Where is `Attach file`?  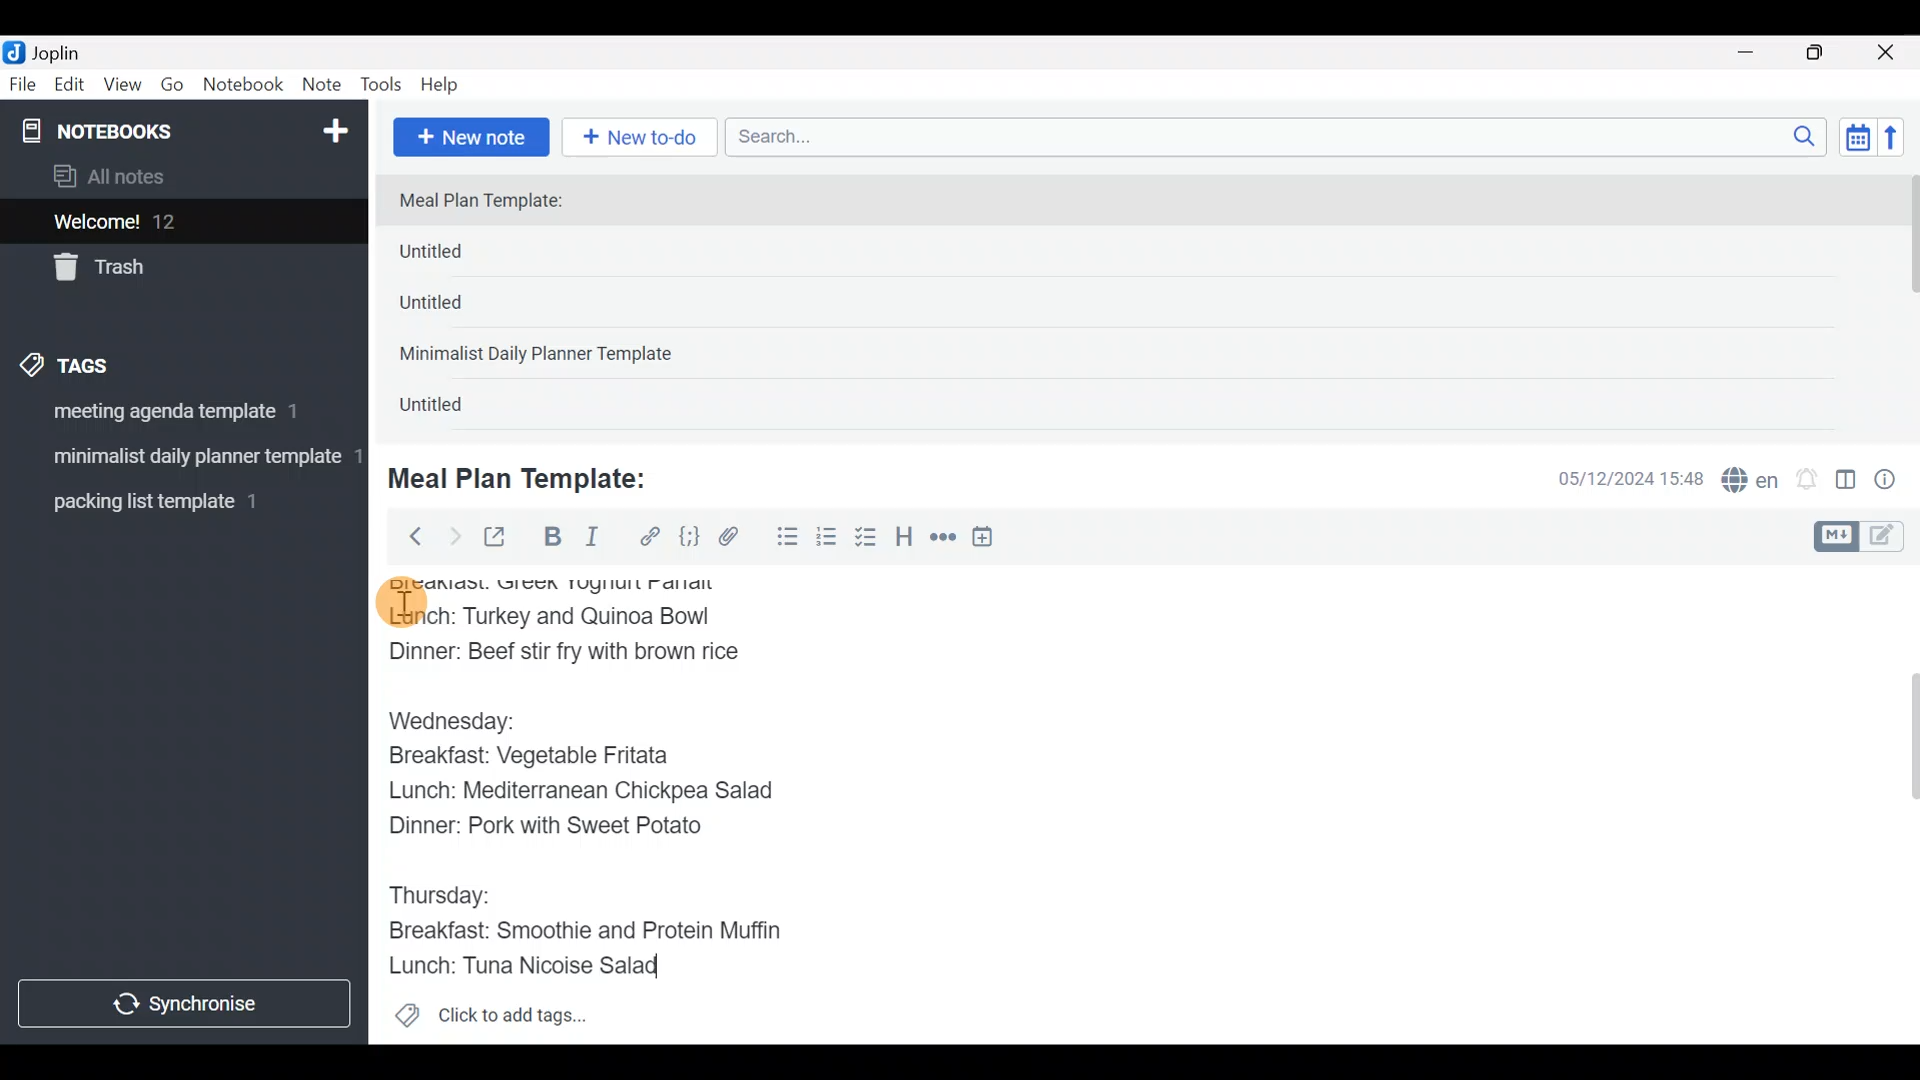 Attach file is located at coordinates (735, 539).